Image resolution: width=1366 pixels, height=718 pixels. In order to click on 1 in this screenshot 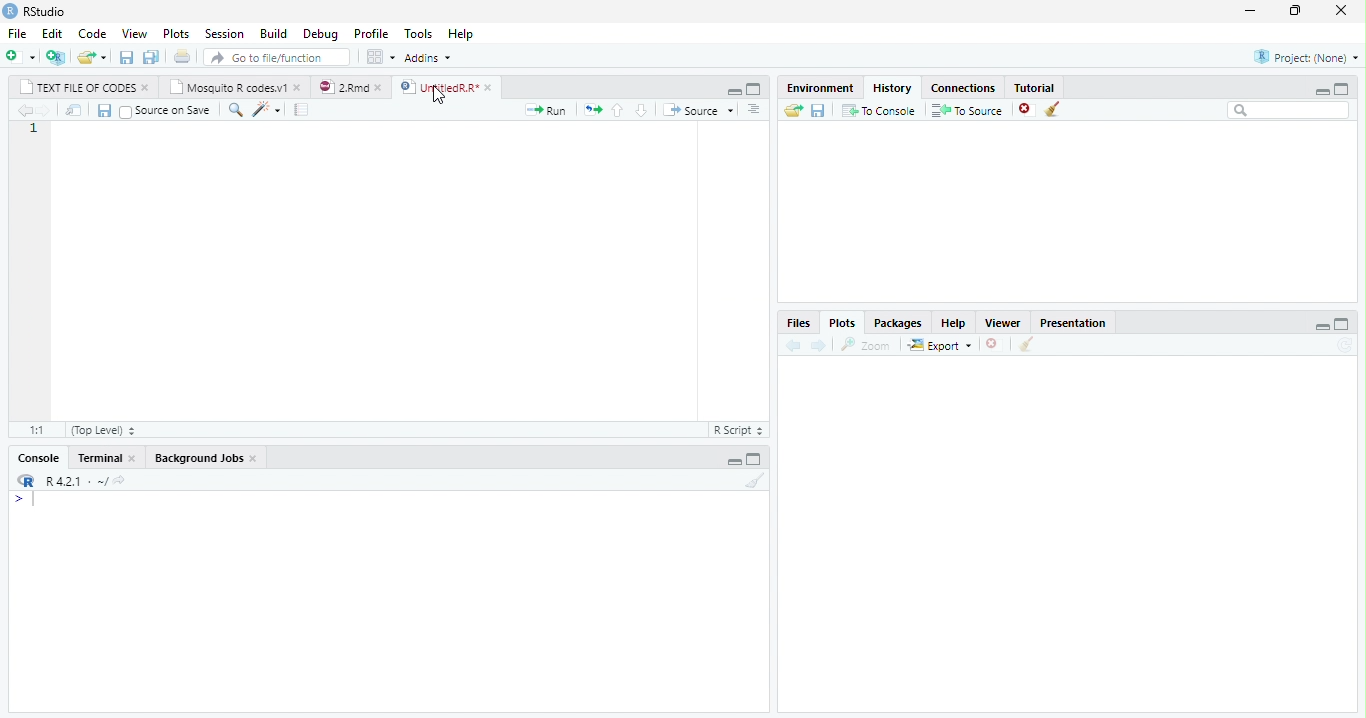, I will do `click(33, 130)`.